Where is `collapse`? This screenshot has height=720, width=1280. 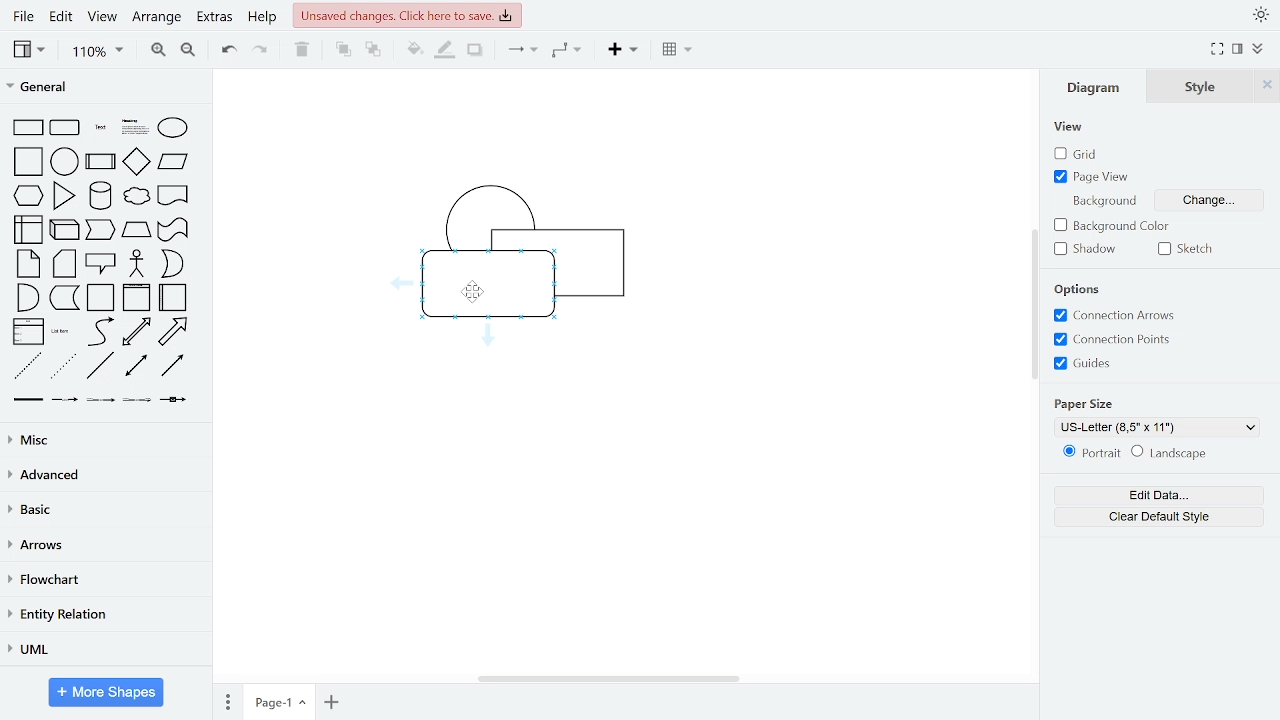
collapse is located at coordinates (1261, 47).